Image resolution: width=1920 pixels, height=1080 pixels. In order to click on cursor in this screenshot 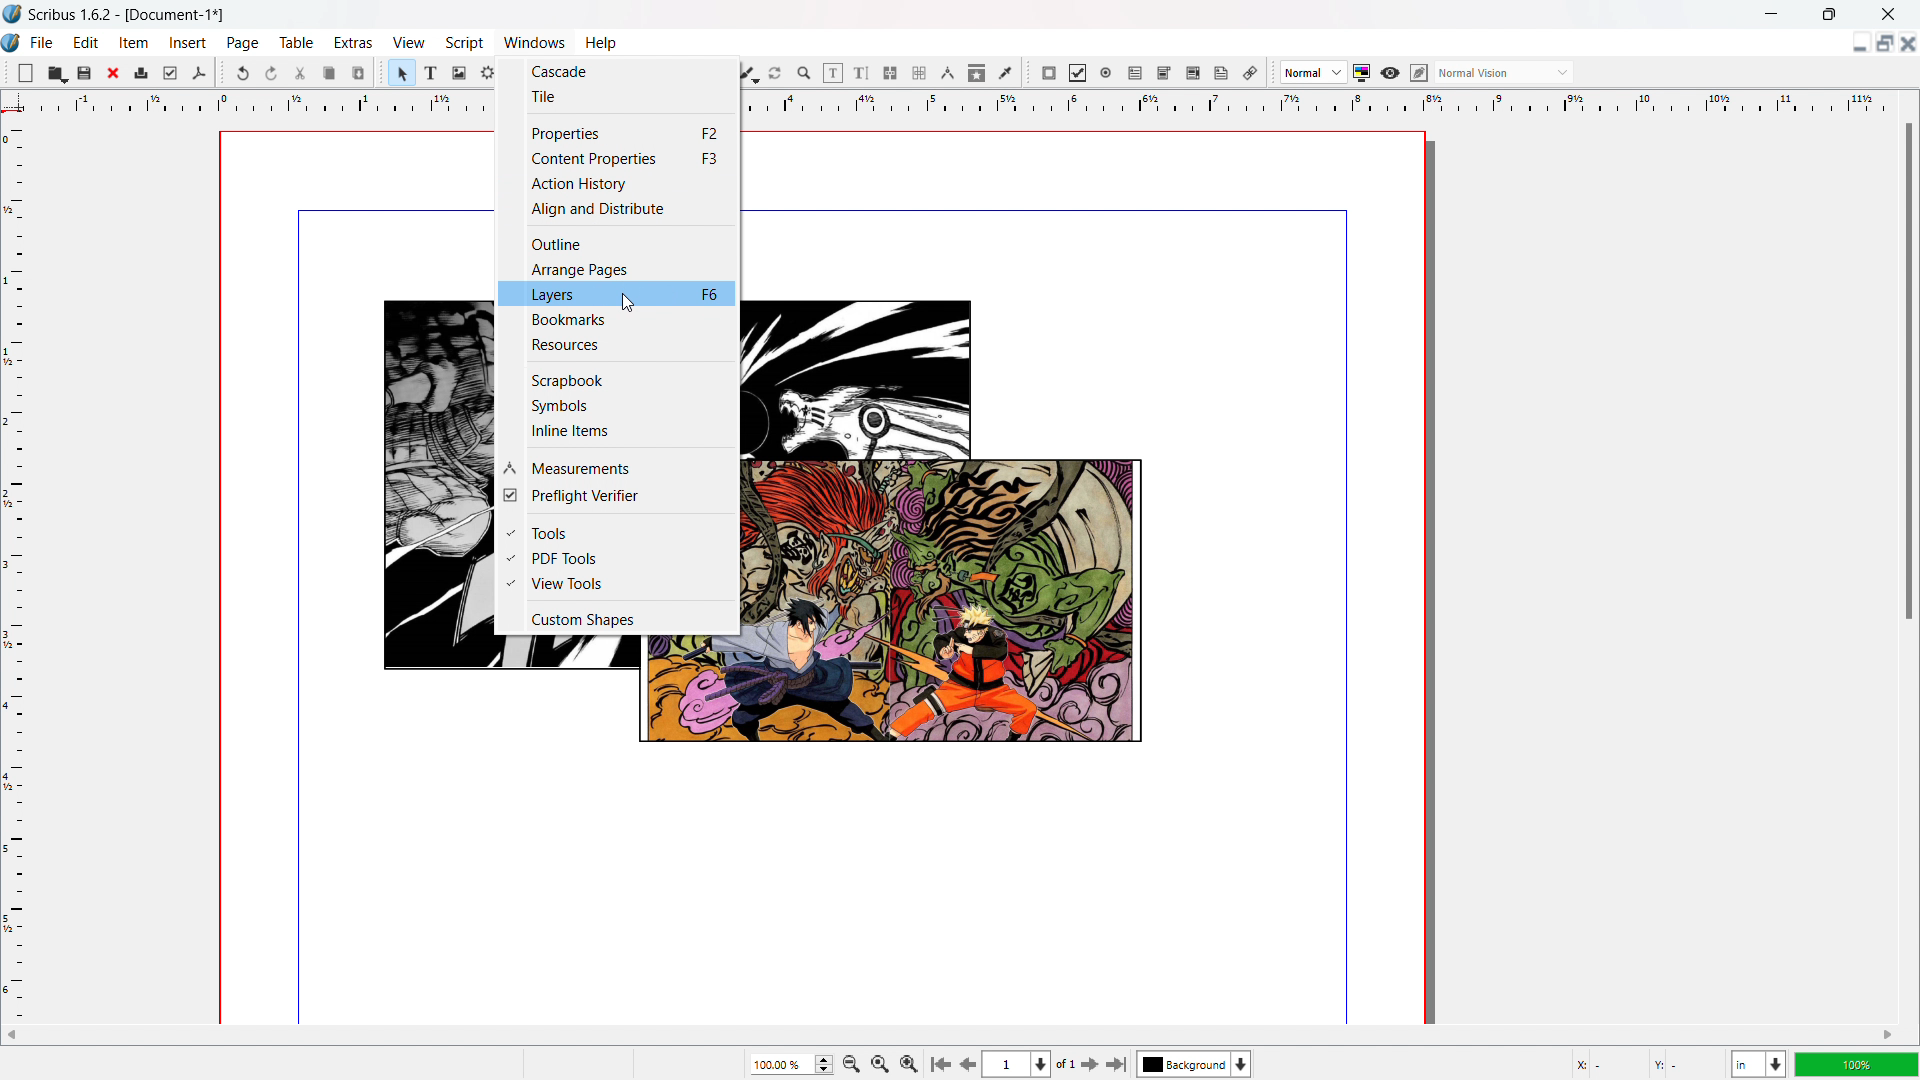, I will do `click(630, 303)`.